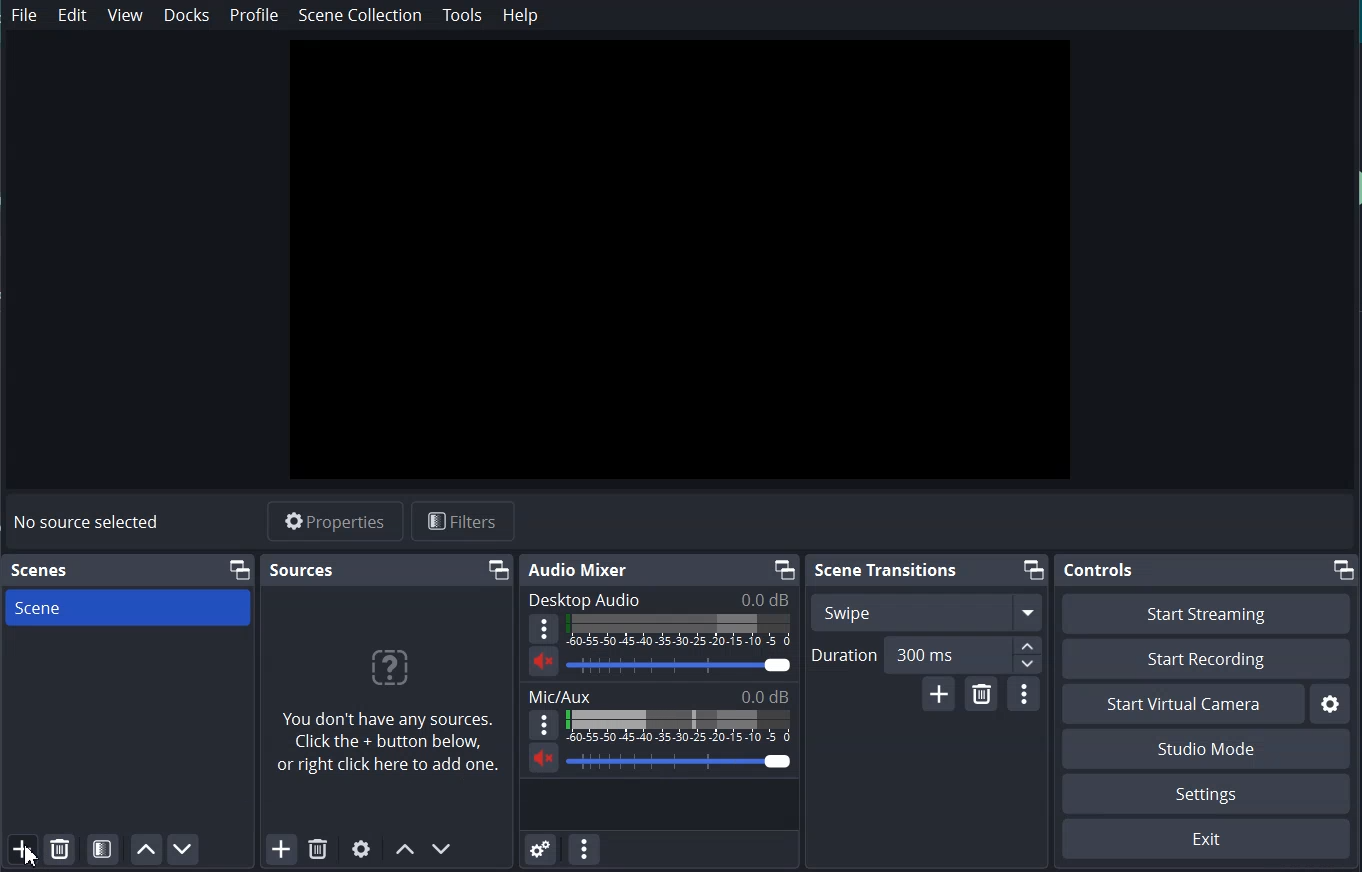  Describe the element at coordinates (90, 523) in the screenshot. I see `Text` at that location.